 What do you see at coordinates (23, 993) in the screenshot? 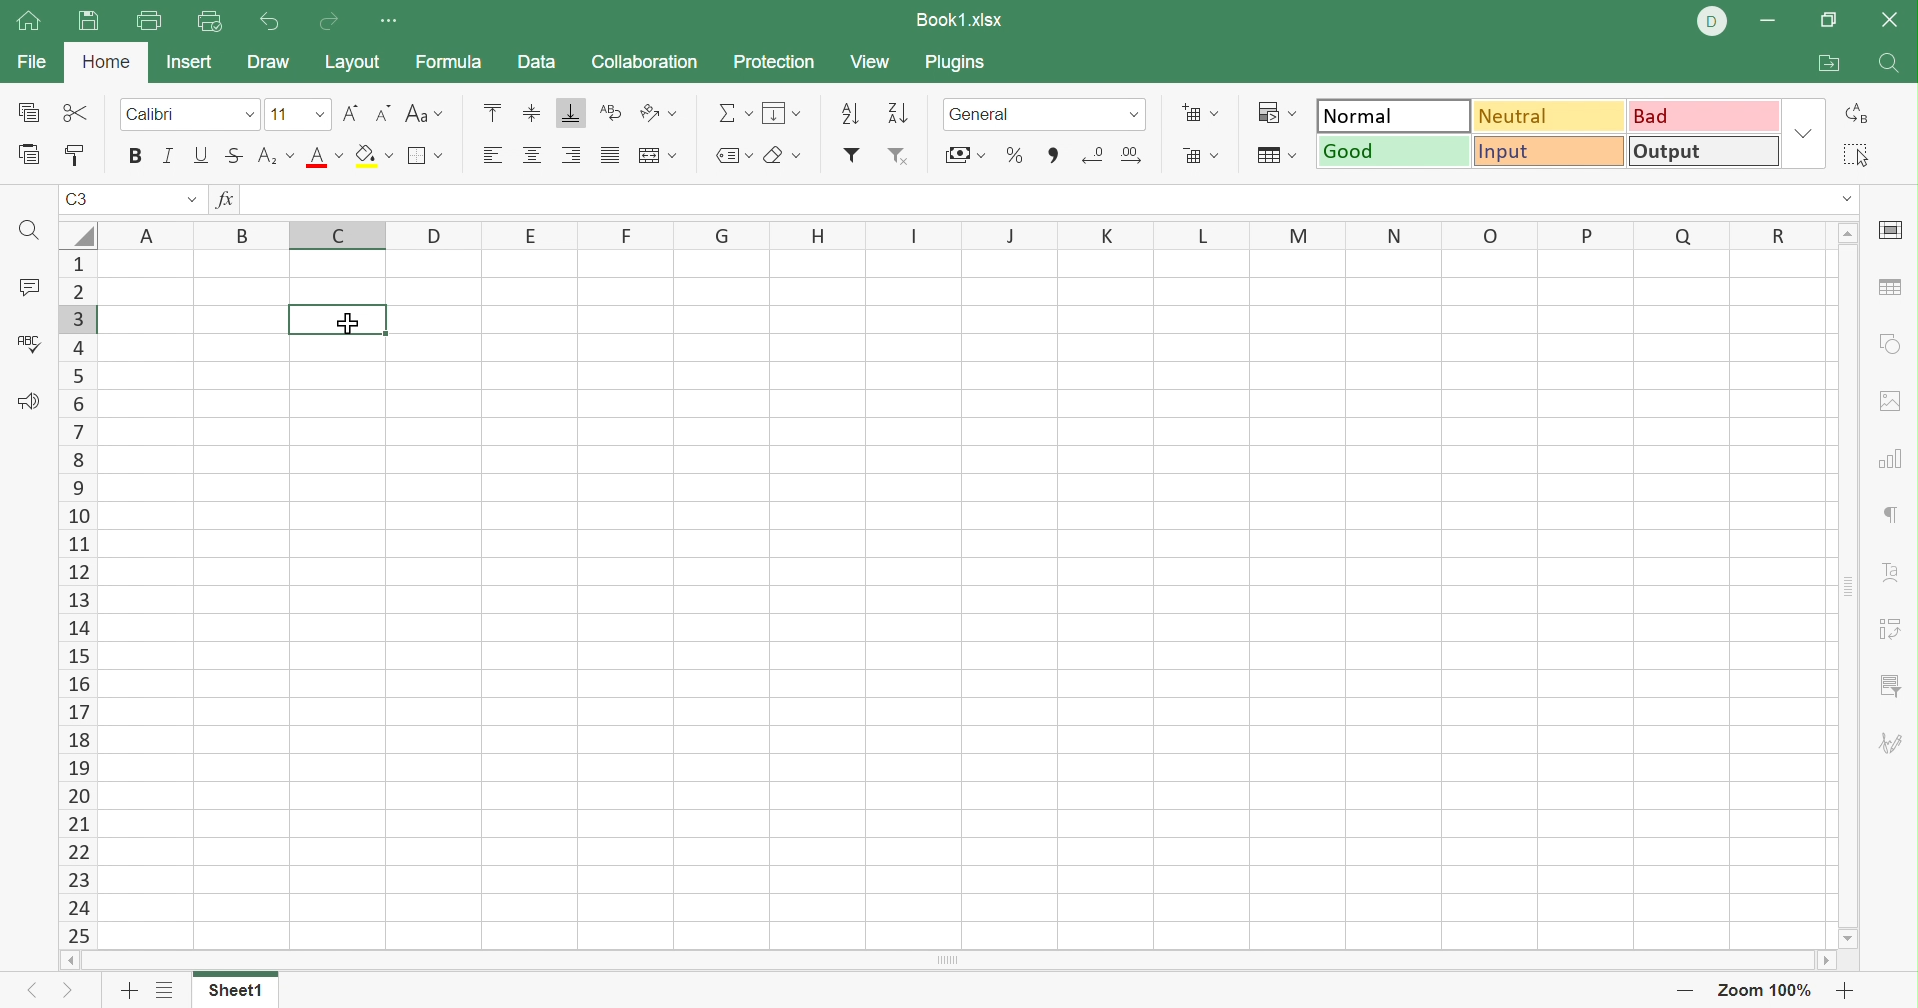
I see `Previous` at bounding box center [23, 993].